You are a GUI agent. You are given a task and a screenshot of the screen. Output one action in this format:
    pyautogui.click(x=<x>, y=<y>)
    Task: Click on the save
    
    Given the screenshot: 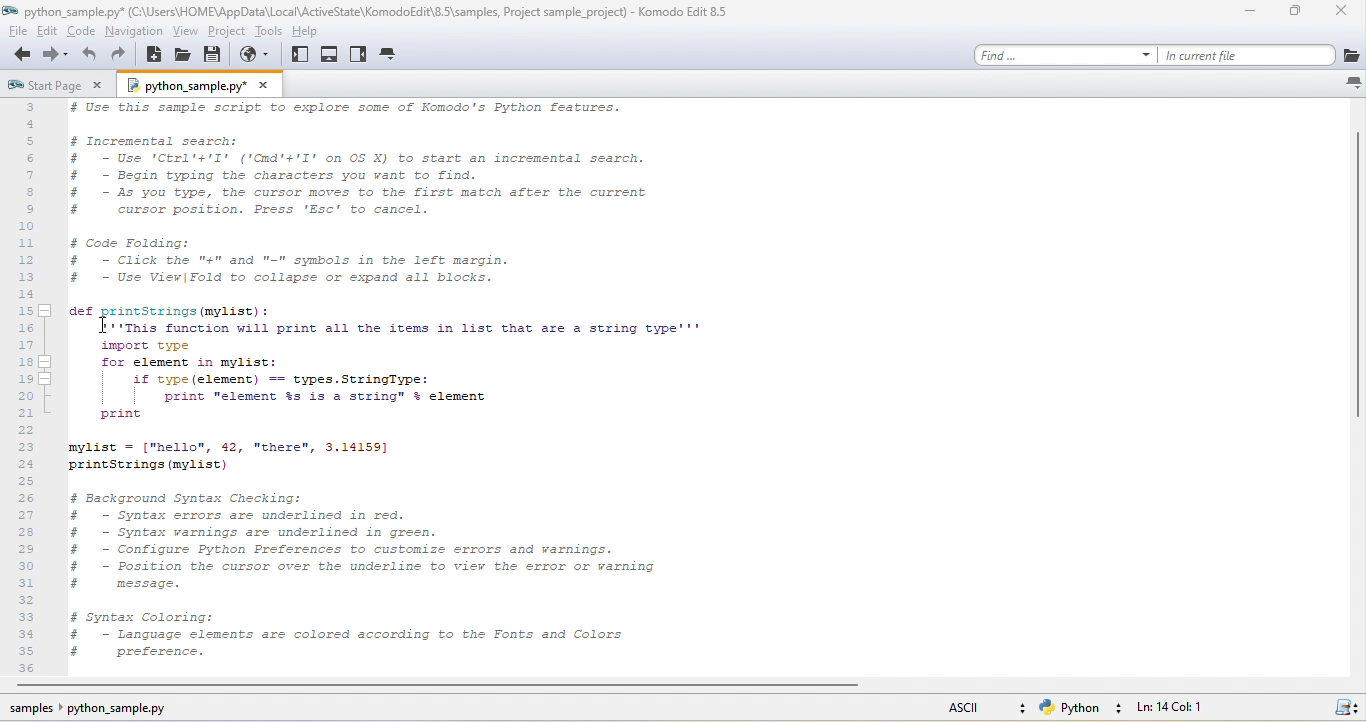 What is the action you would take?
    pyautogui.click(x=217, y=55)
    